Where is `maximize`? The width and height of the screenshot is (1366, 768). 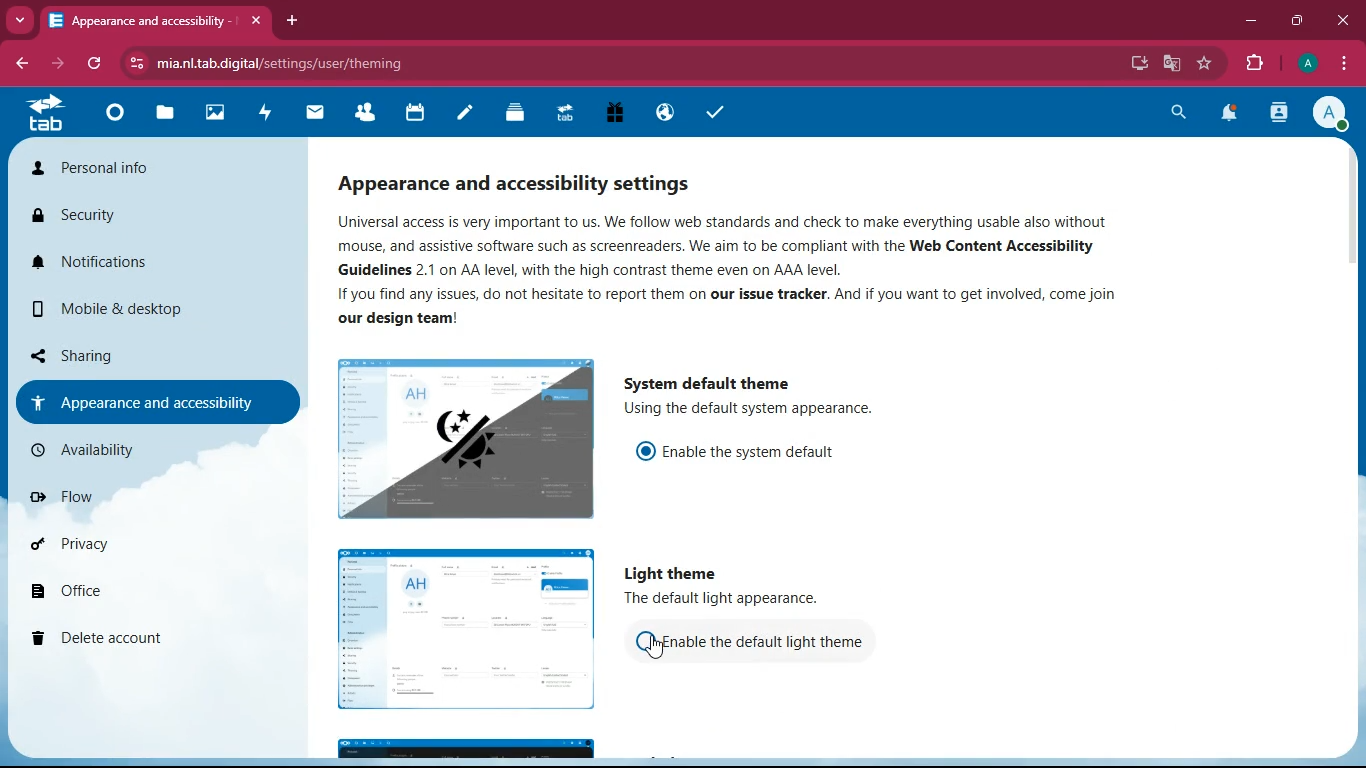
maximize is located at coordinates (1299, 20).